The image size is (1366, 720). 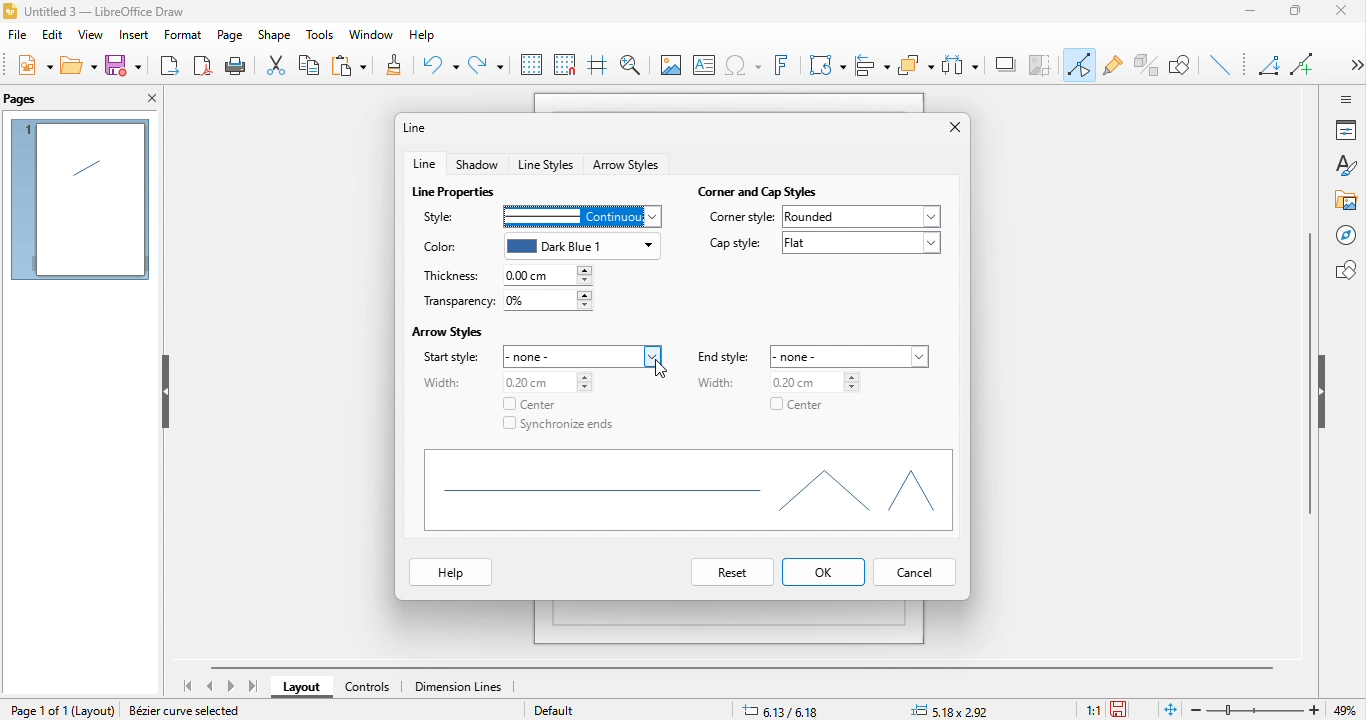 What do you see at coordinates (125, 68) in the screenshot?
I see `save` at bounding box center [125, 68].